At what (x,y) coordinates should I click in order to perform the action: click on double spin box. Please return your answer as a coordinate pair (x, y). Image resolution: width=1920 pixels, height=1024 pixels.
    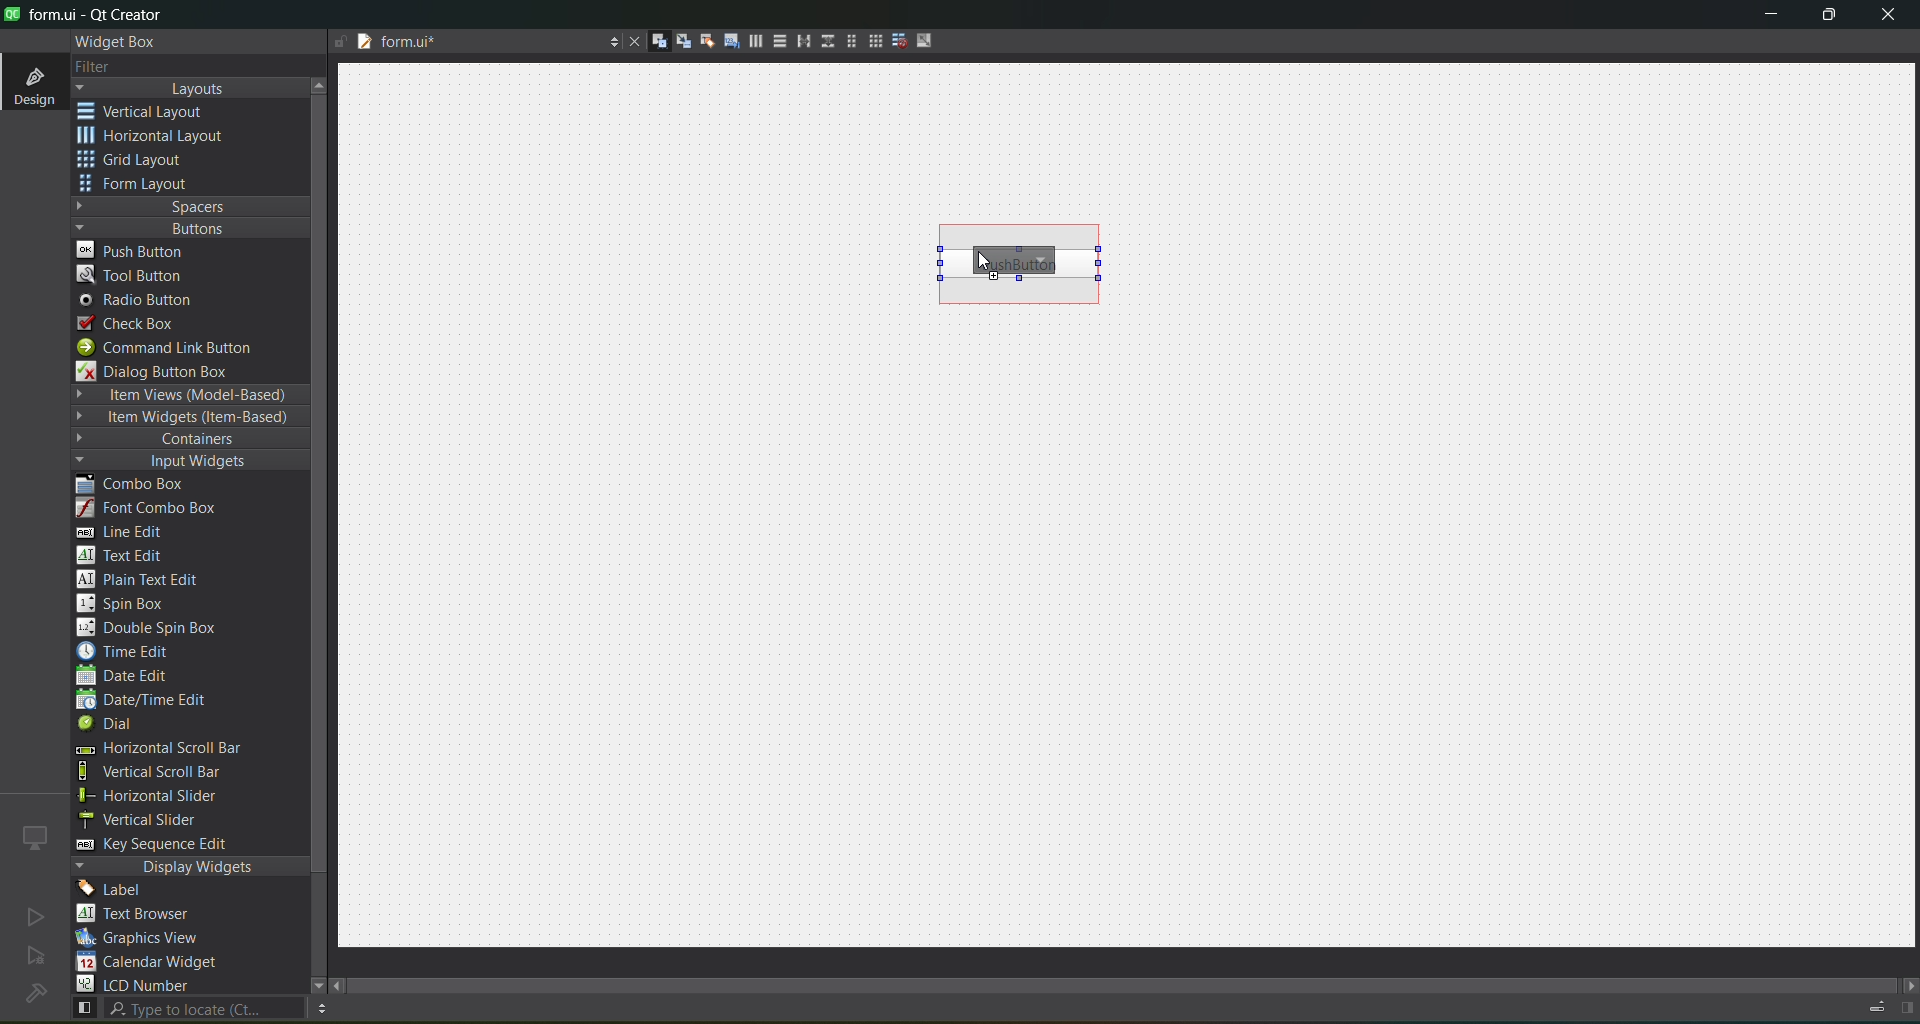
    Looking at the image, I should click on (161, 628).